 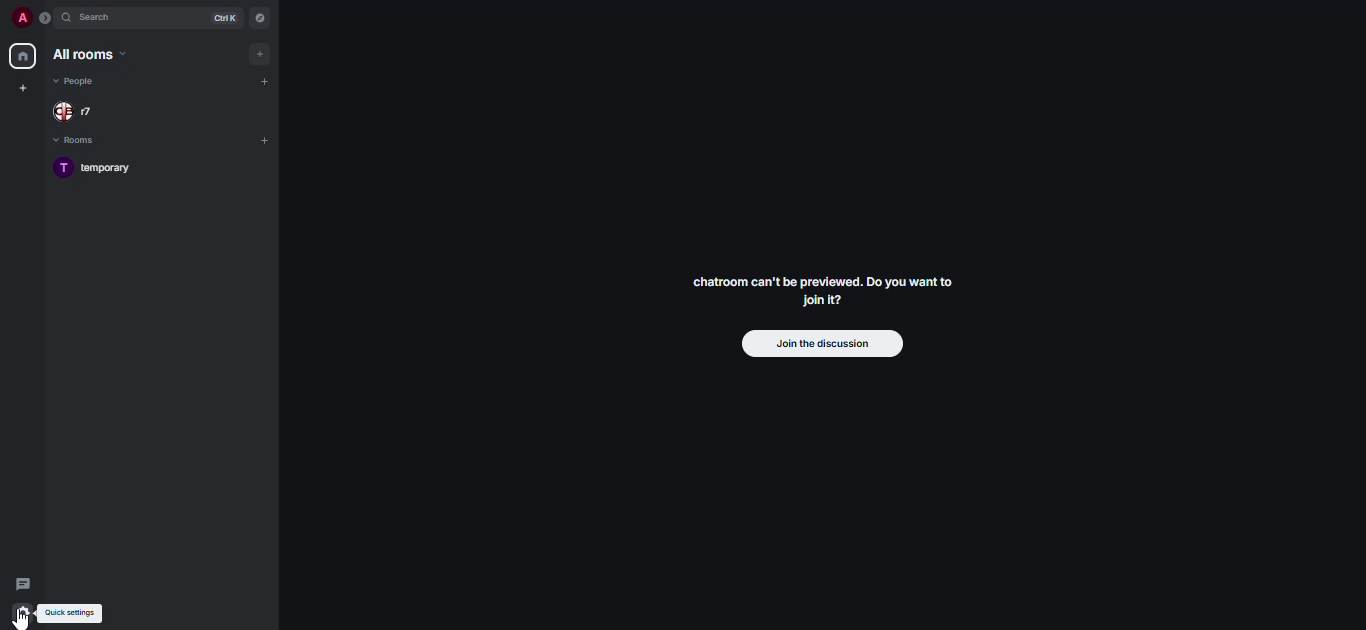 What do you see at coordinates (82, 112) in the screenshot?
I see `people` at bounding box center [82, 112].